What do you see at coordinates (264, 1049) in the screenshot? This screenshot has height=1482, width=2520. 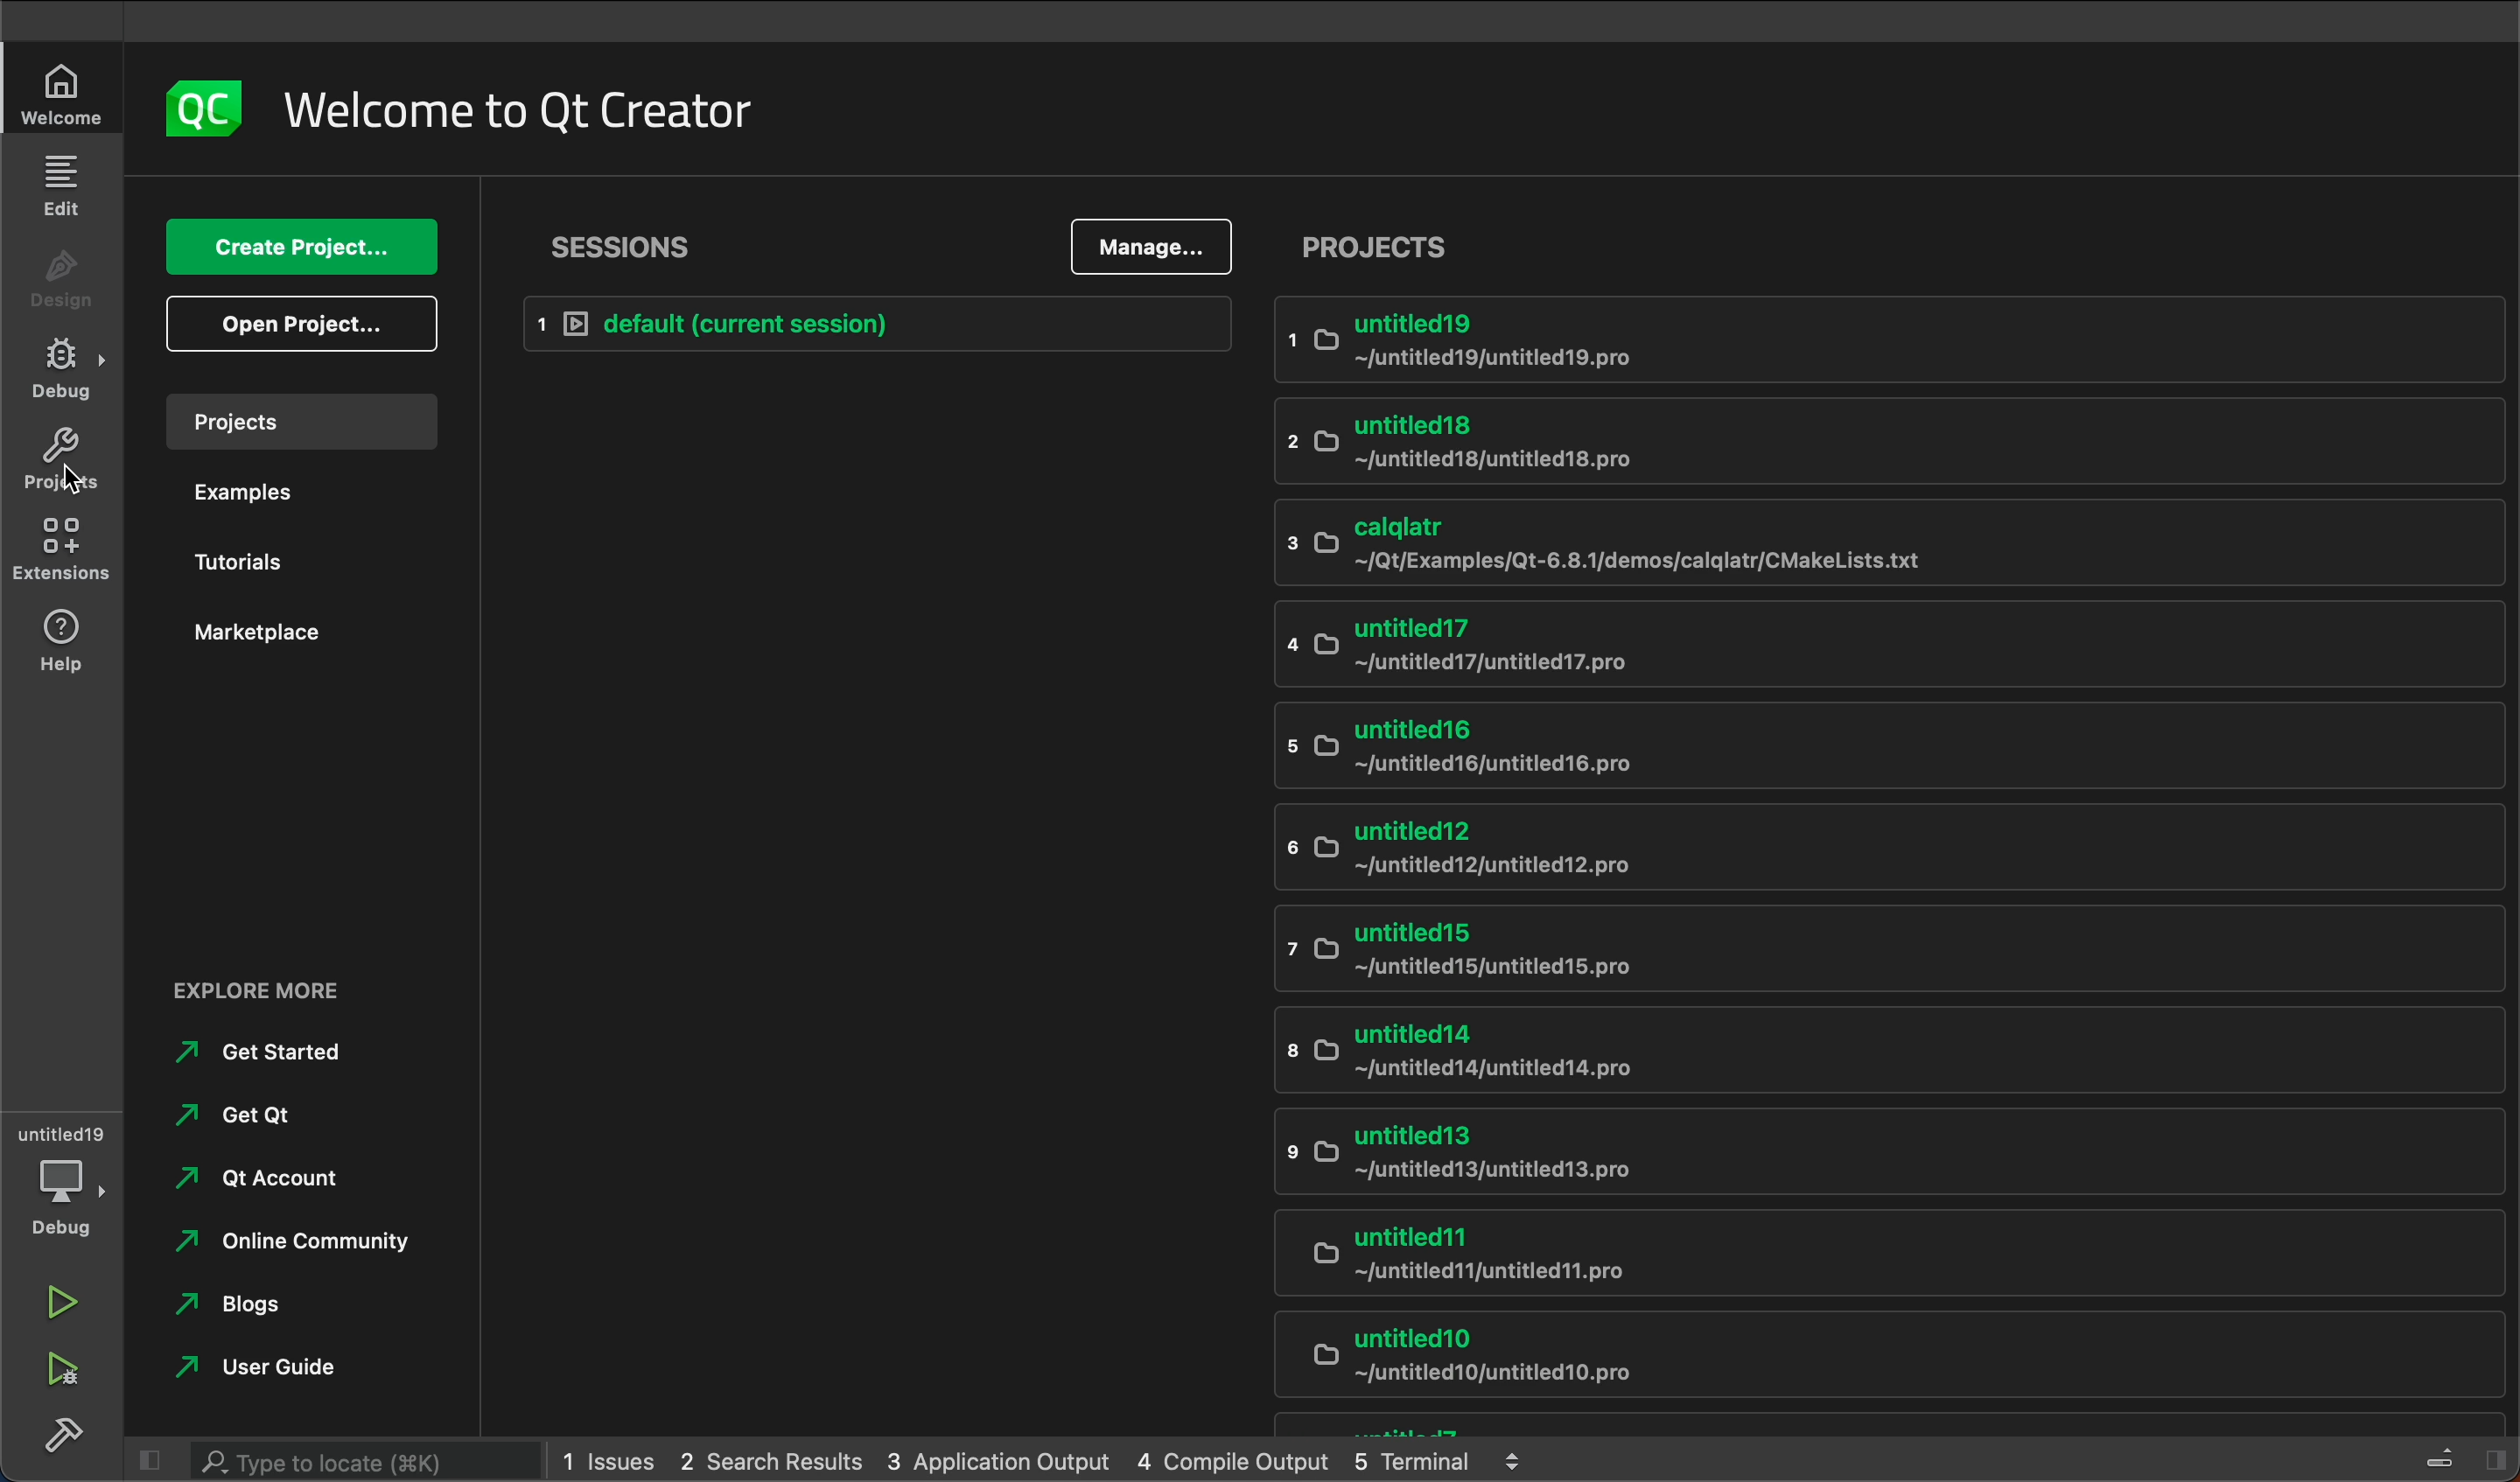 I see `get started` at bounding box center [264, 1049].